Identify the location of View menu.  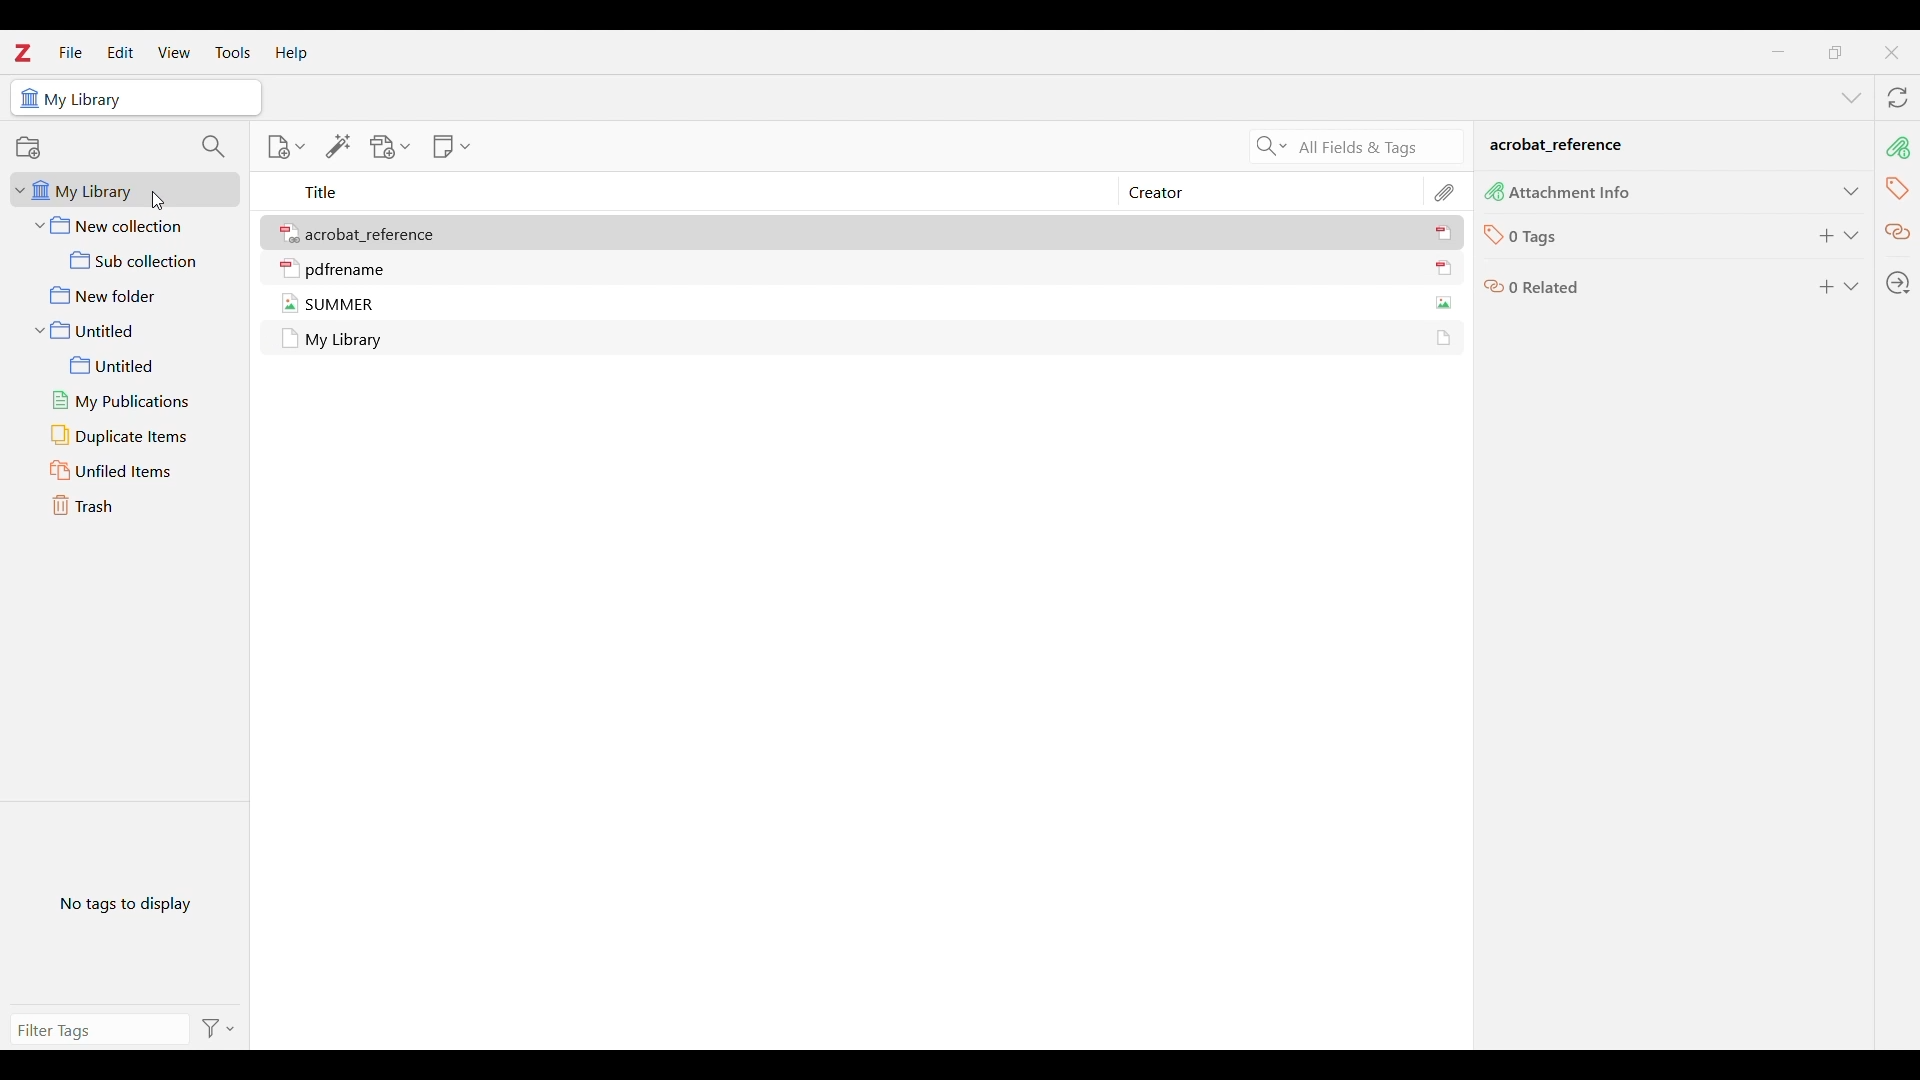
(174, 52).